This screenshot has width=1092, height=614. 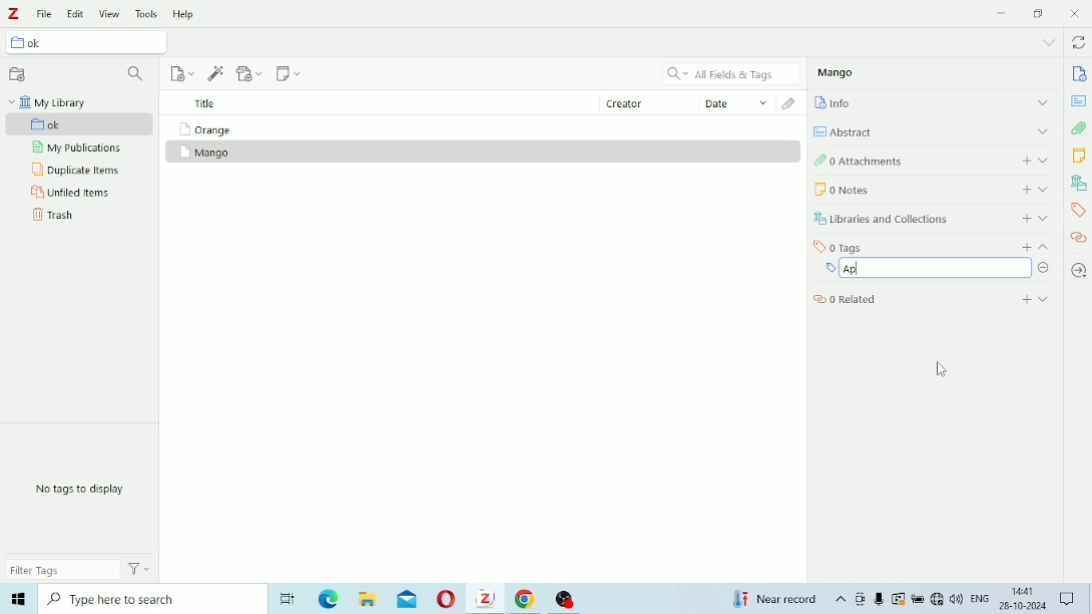 I want to click on Mango, so click(x=205, y=153).